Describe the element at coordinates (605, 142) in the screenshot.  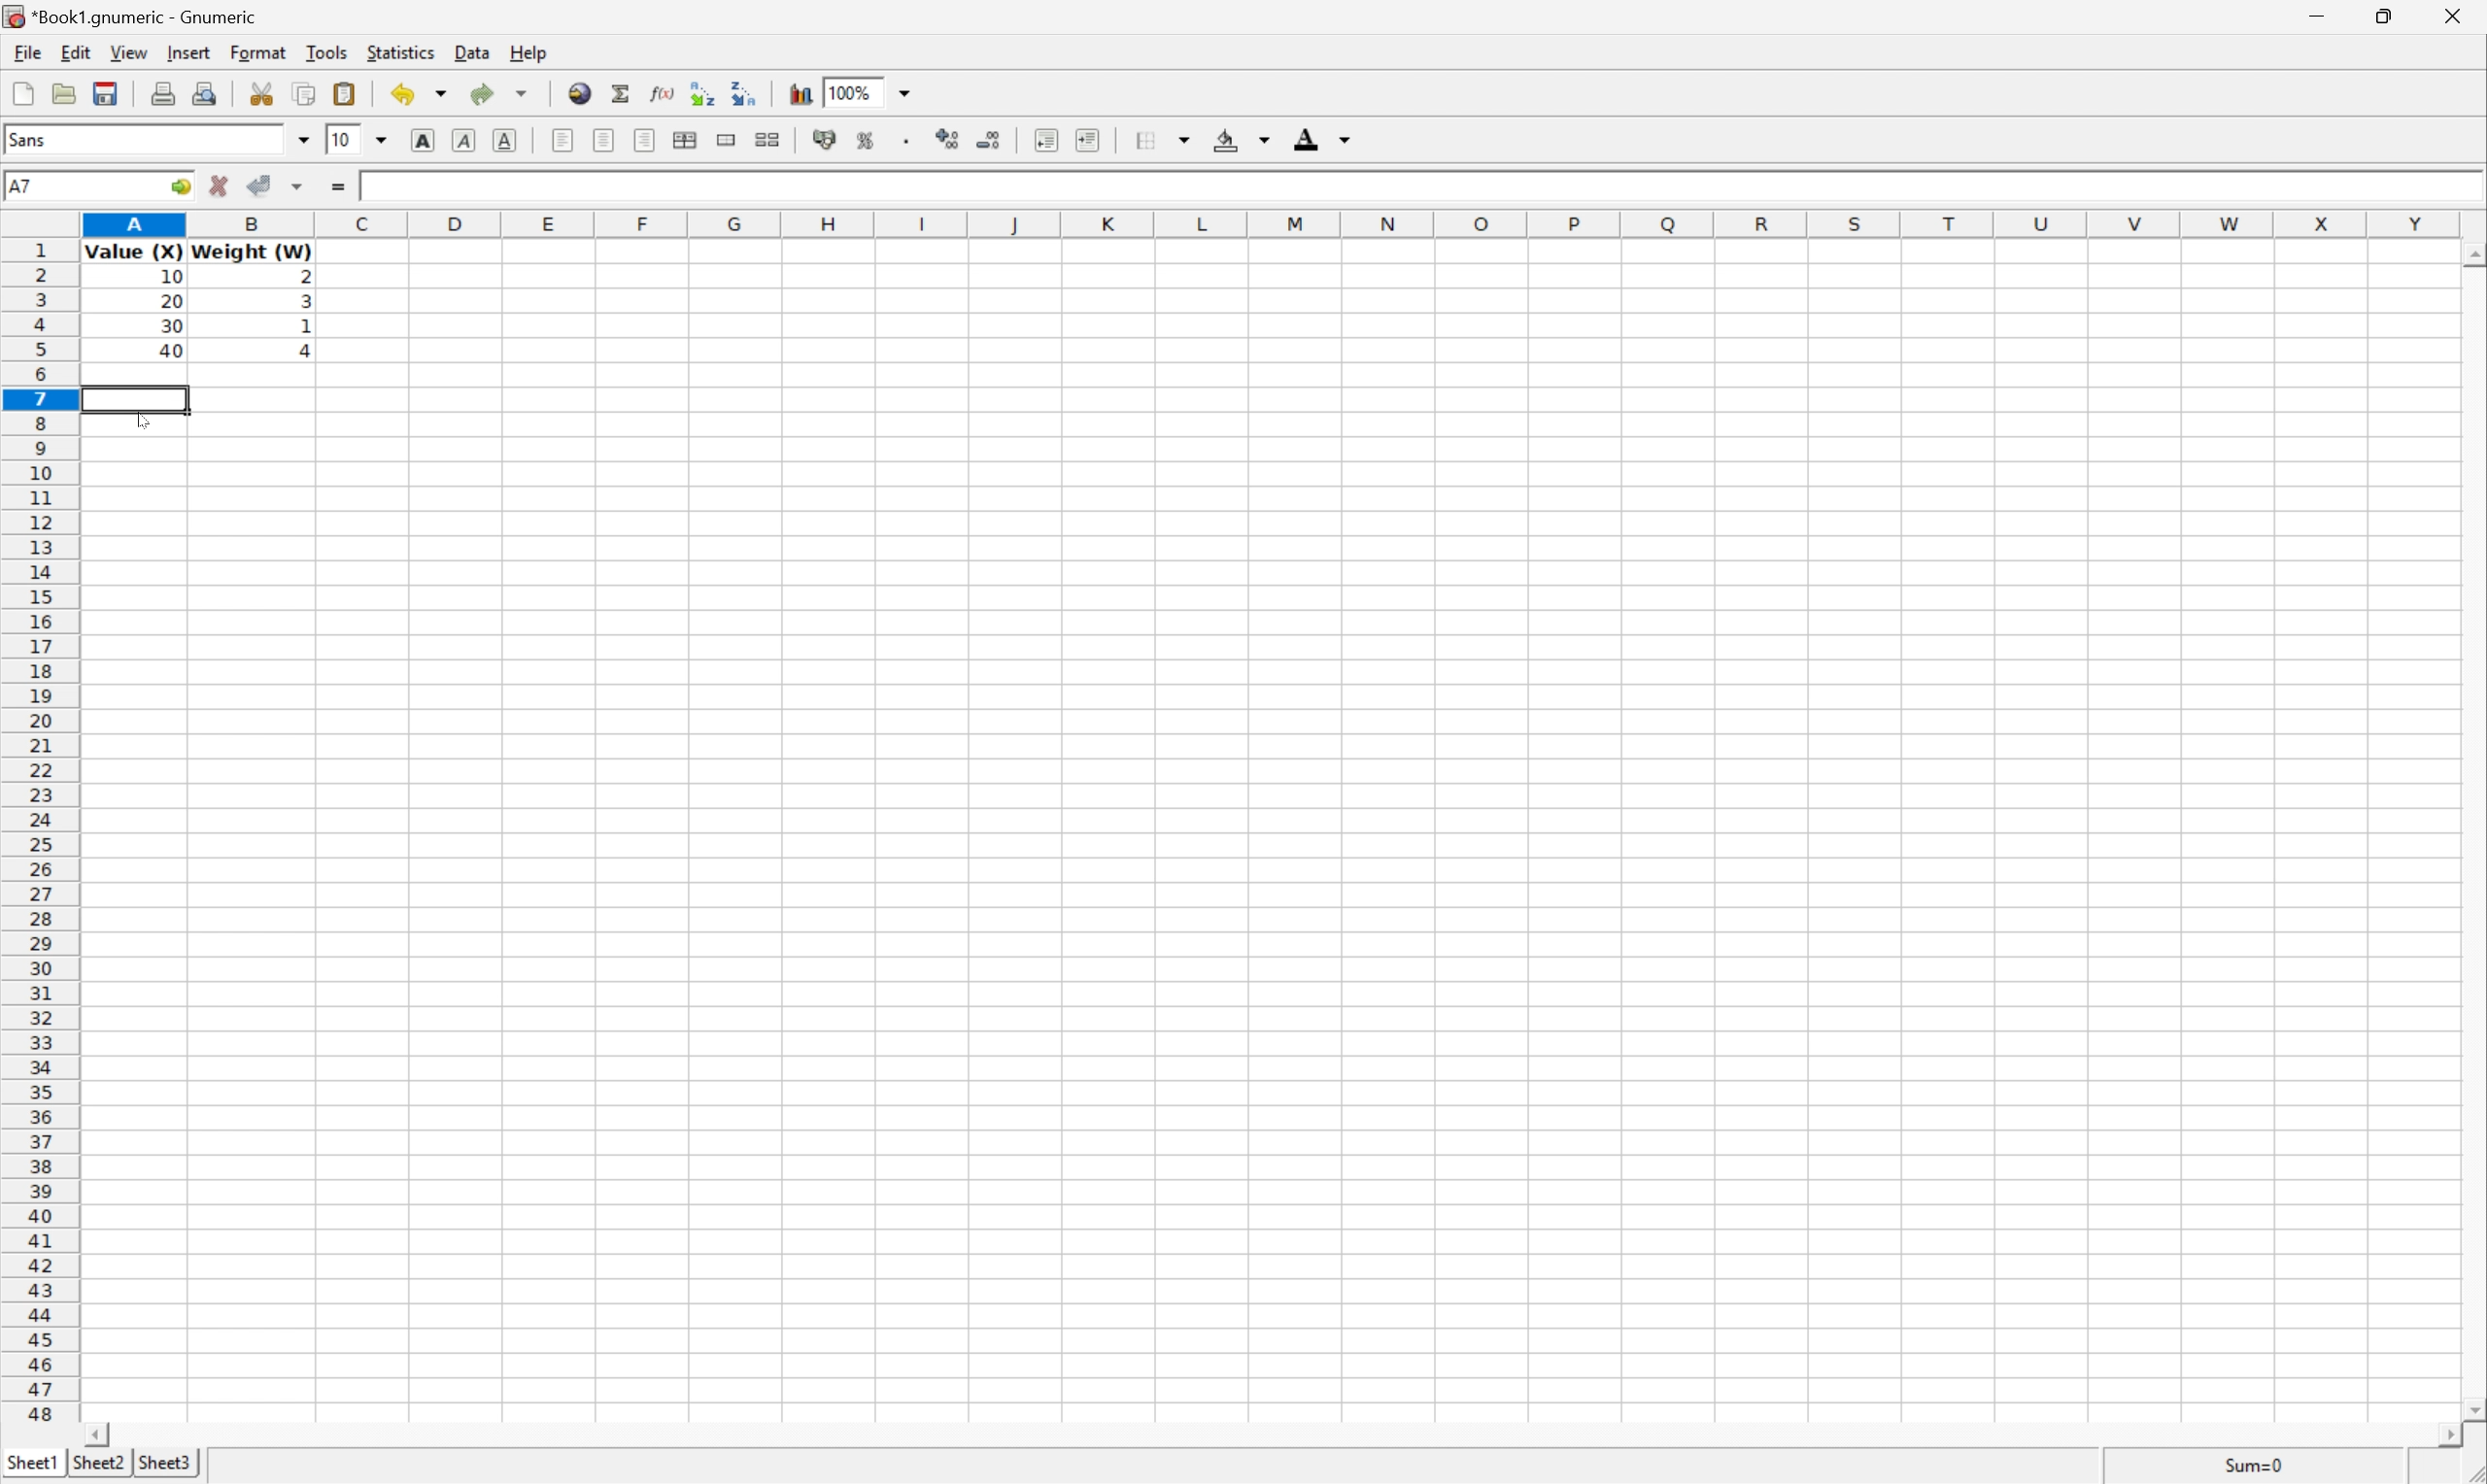
I see `Center horizontally` at that location.